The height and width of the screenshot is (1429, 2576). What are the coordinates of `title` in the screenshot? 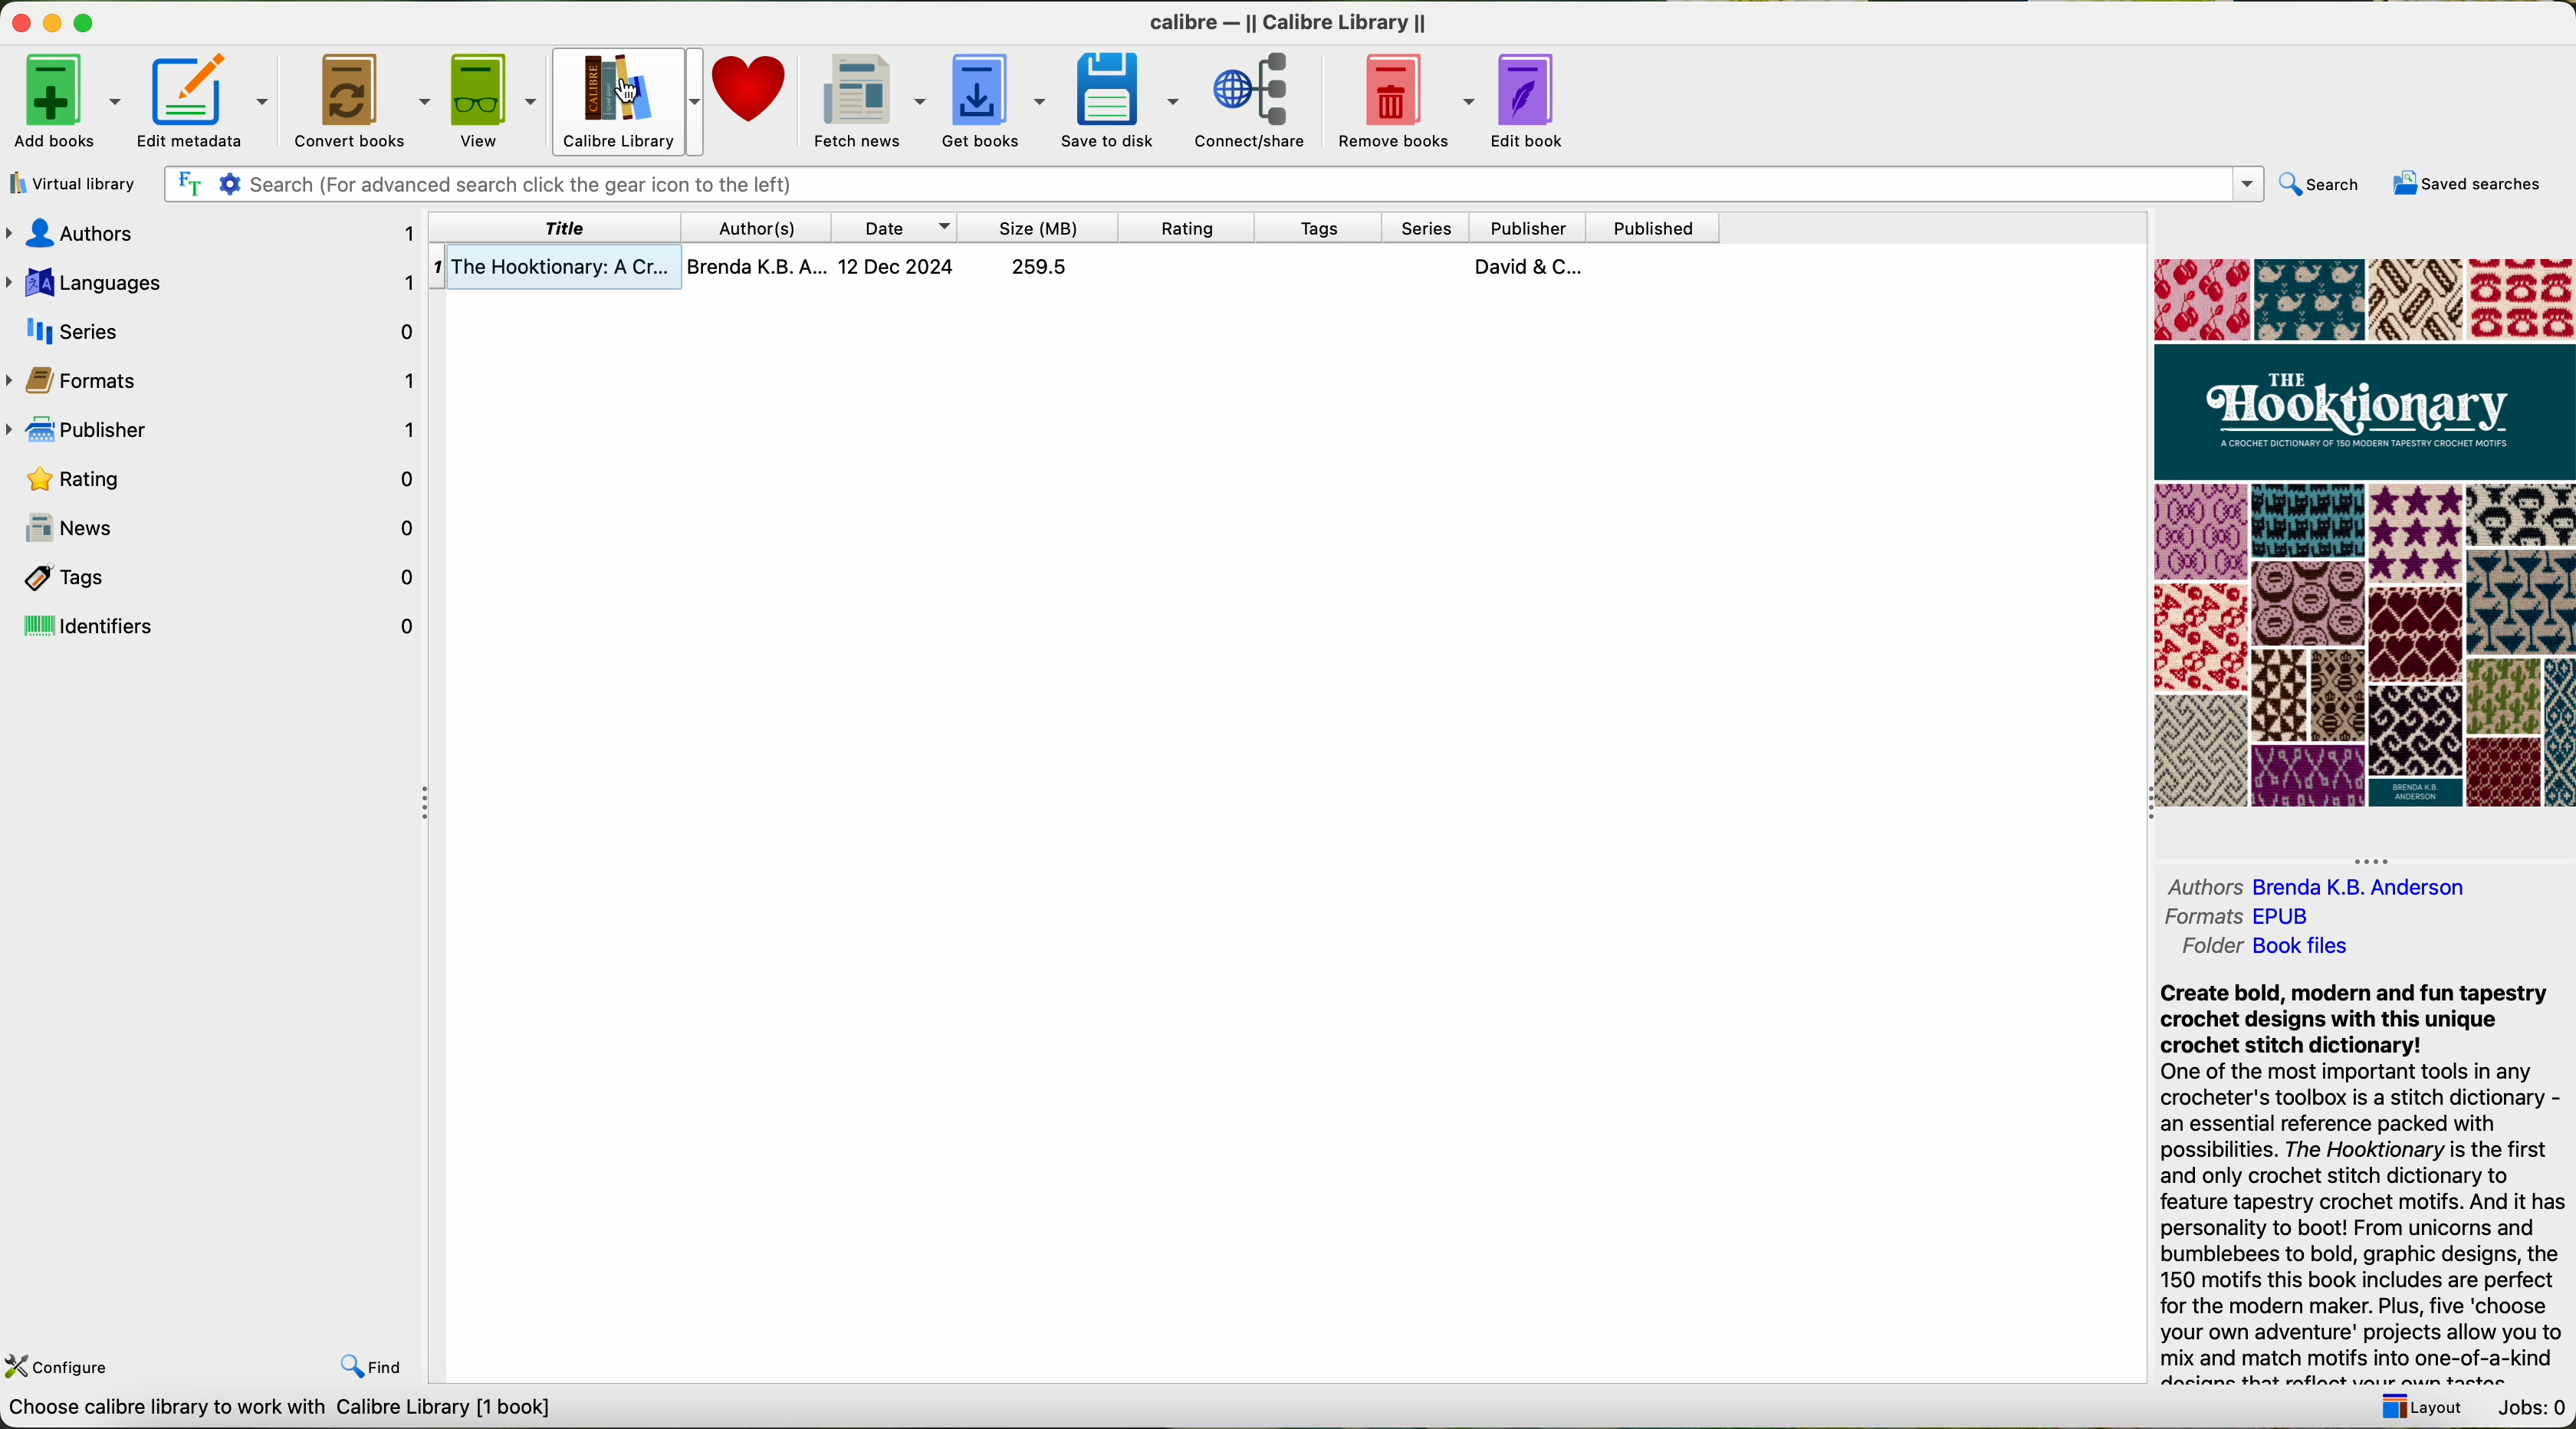 It's located at (557, 227).